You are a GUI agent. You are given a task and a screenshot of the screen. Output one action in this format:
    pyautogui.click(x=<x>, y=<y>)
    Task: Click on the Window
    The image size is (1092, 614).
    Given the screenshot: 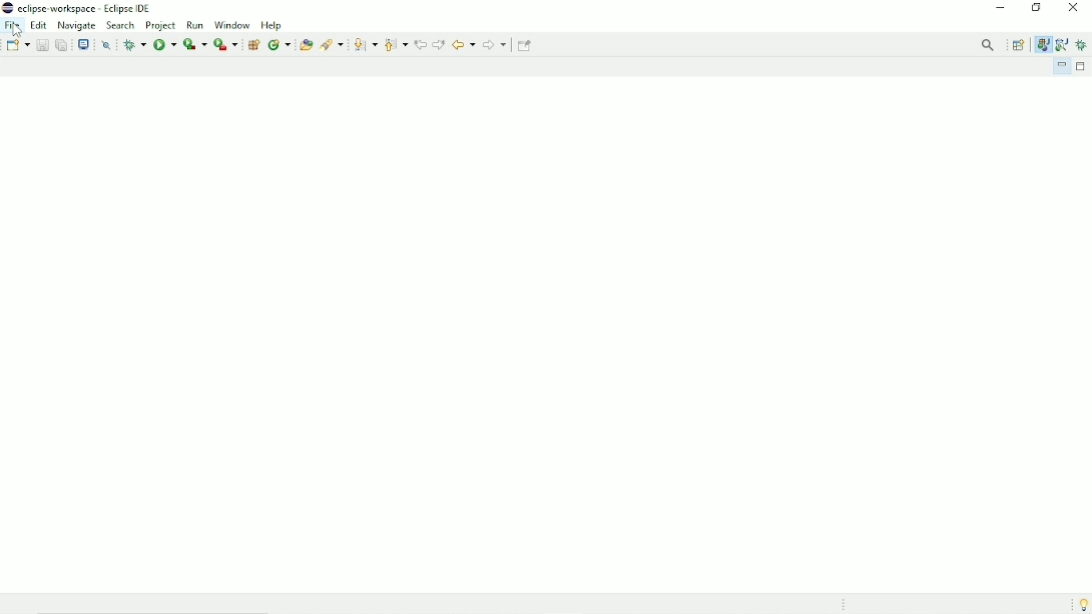 What is the action you would take?
    pyautogui.click(x=231, y=25)
    